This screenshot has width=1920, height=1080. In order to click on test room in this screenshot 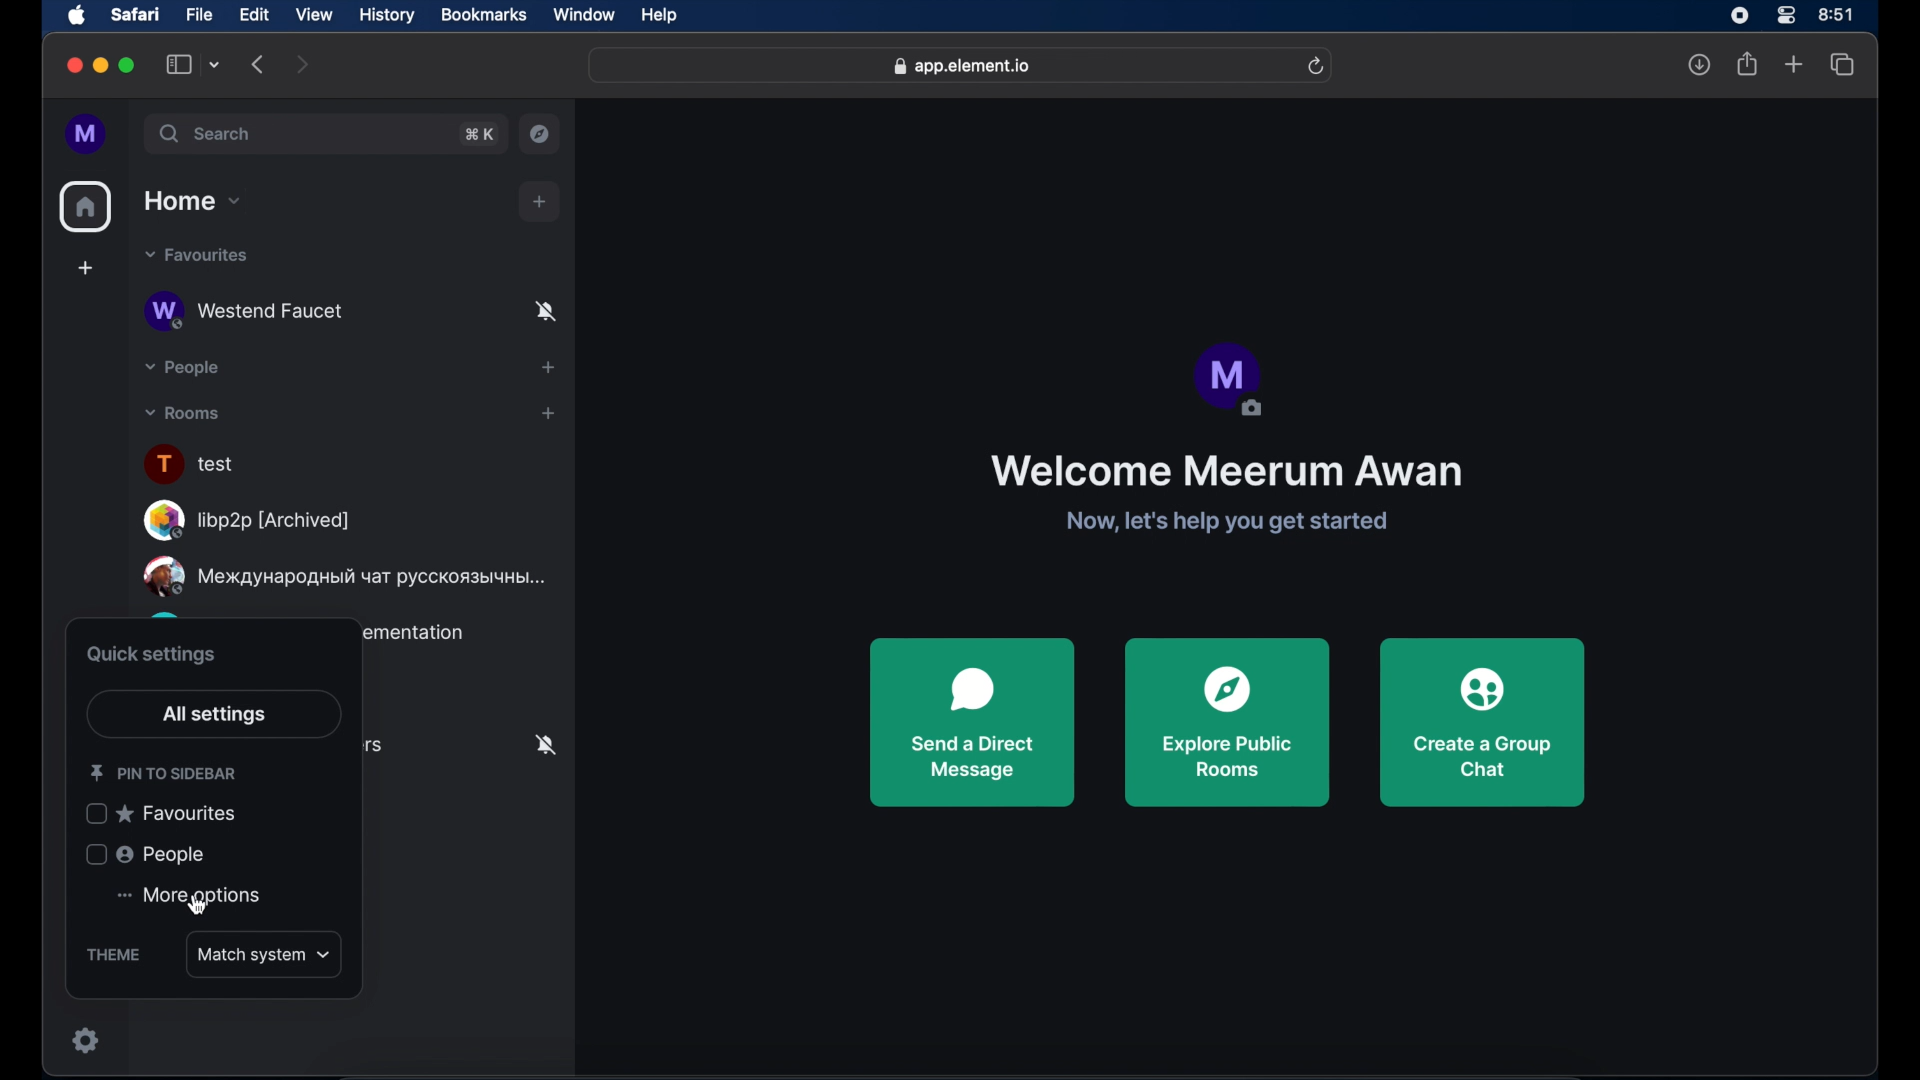, I will do `click(192, 464)`.